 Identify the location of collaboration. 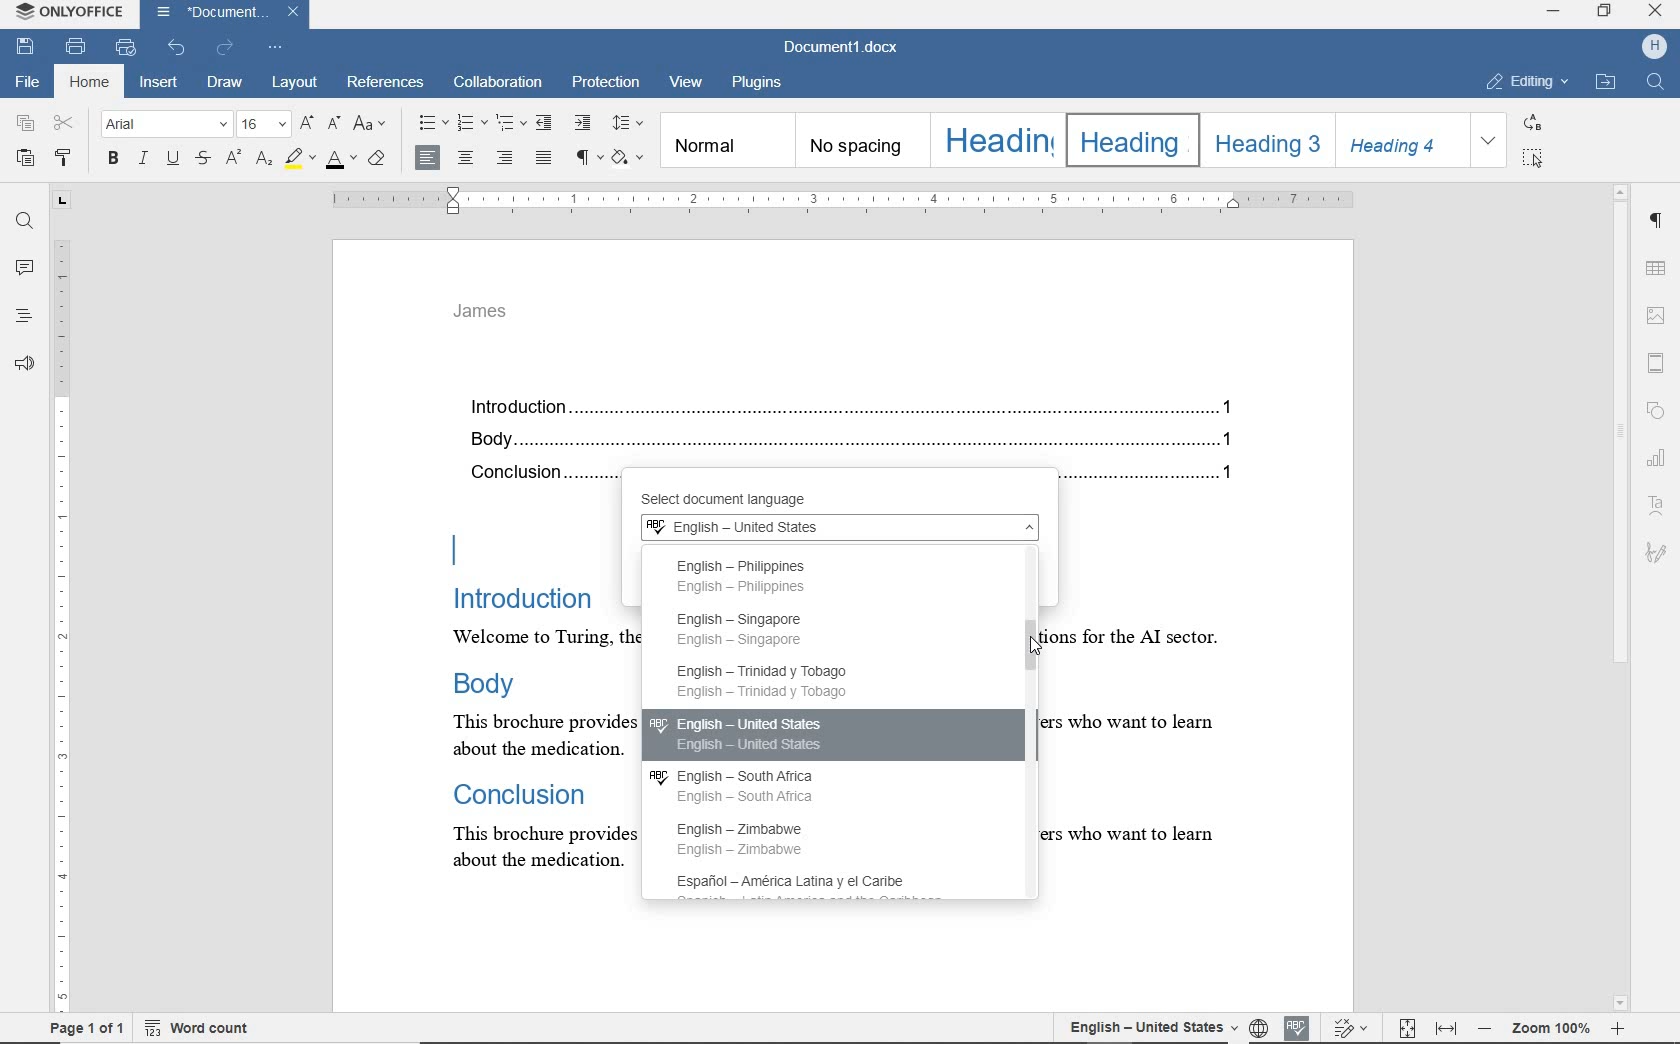
(499, 84).